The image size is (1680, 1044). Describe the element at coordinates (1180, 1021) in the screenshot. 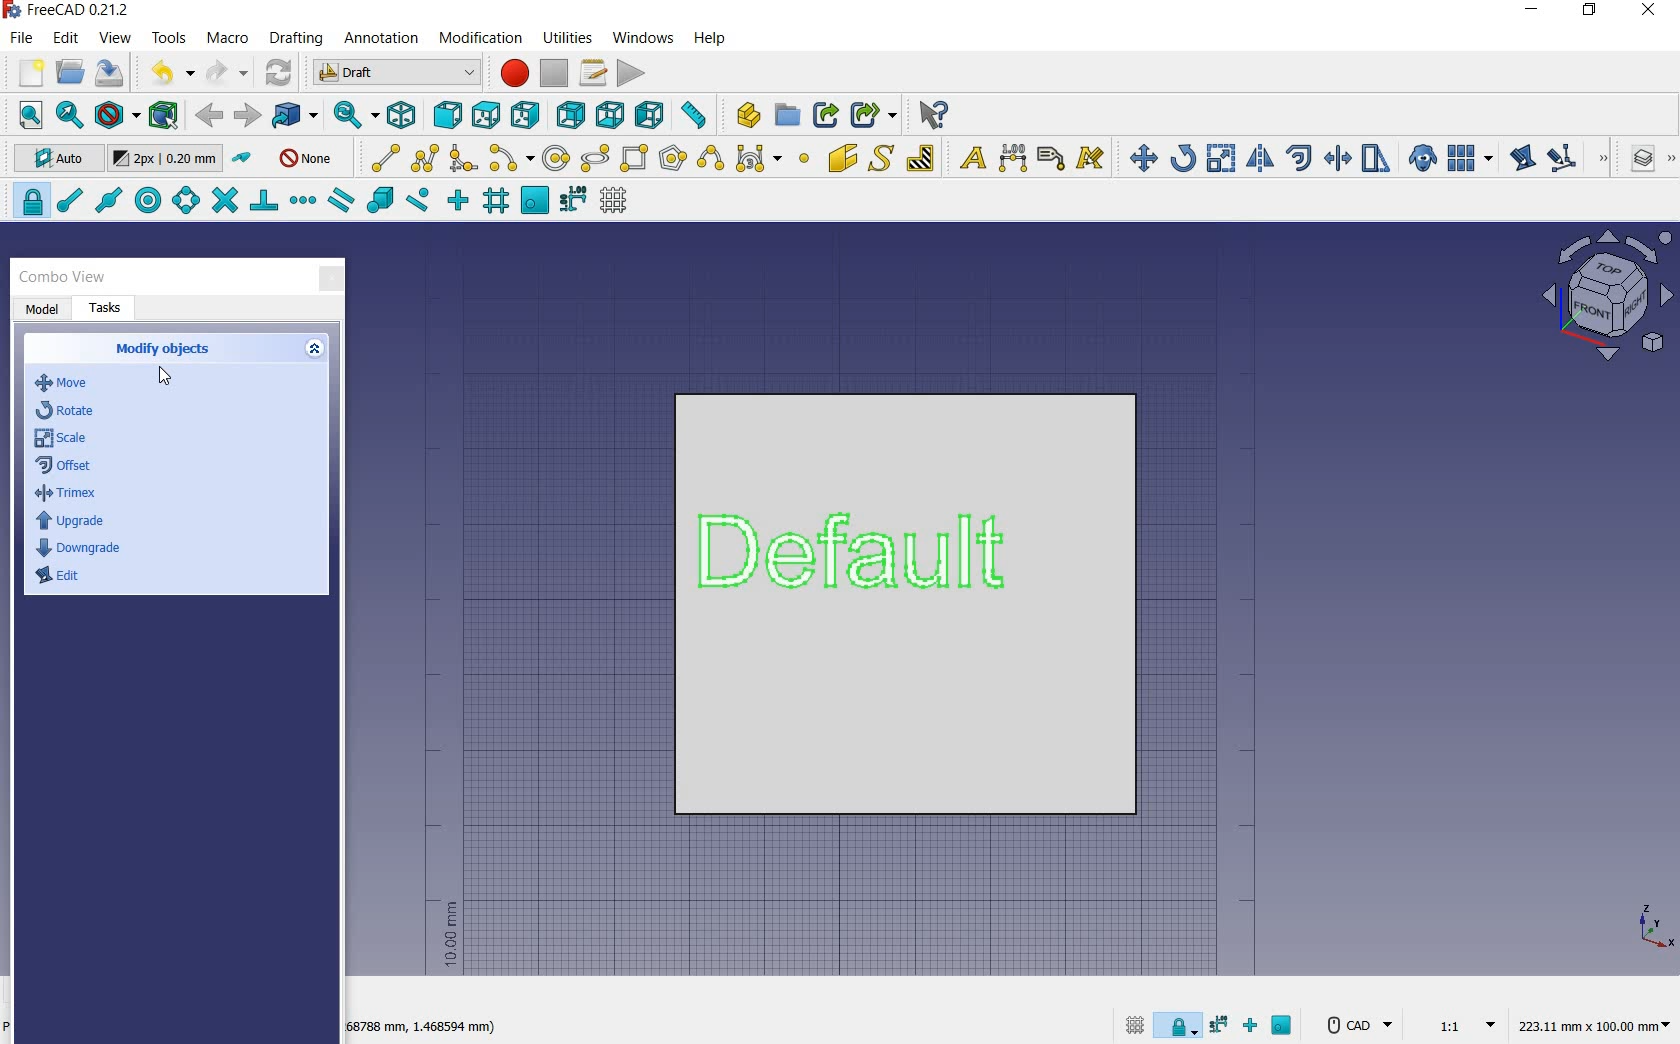

I see `snap lock` at that location.